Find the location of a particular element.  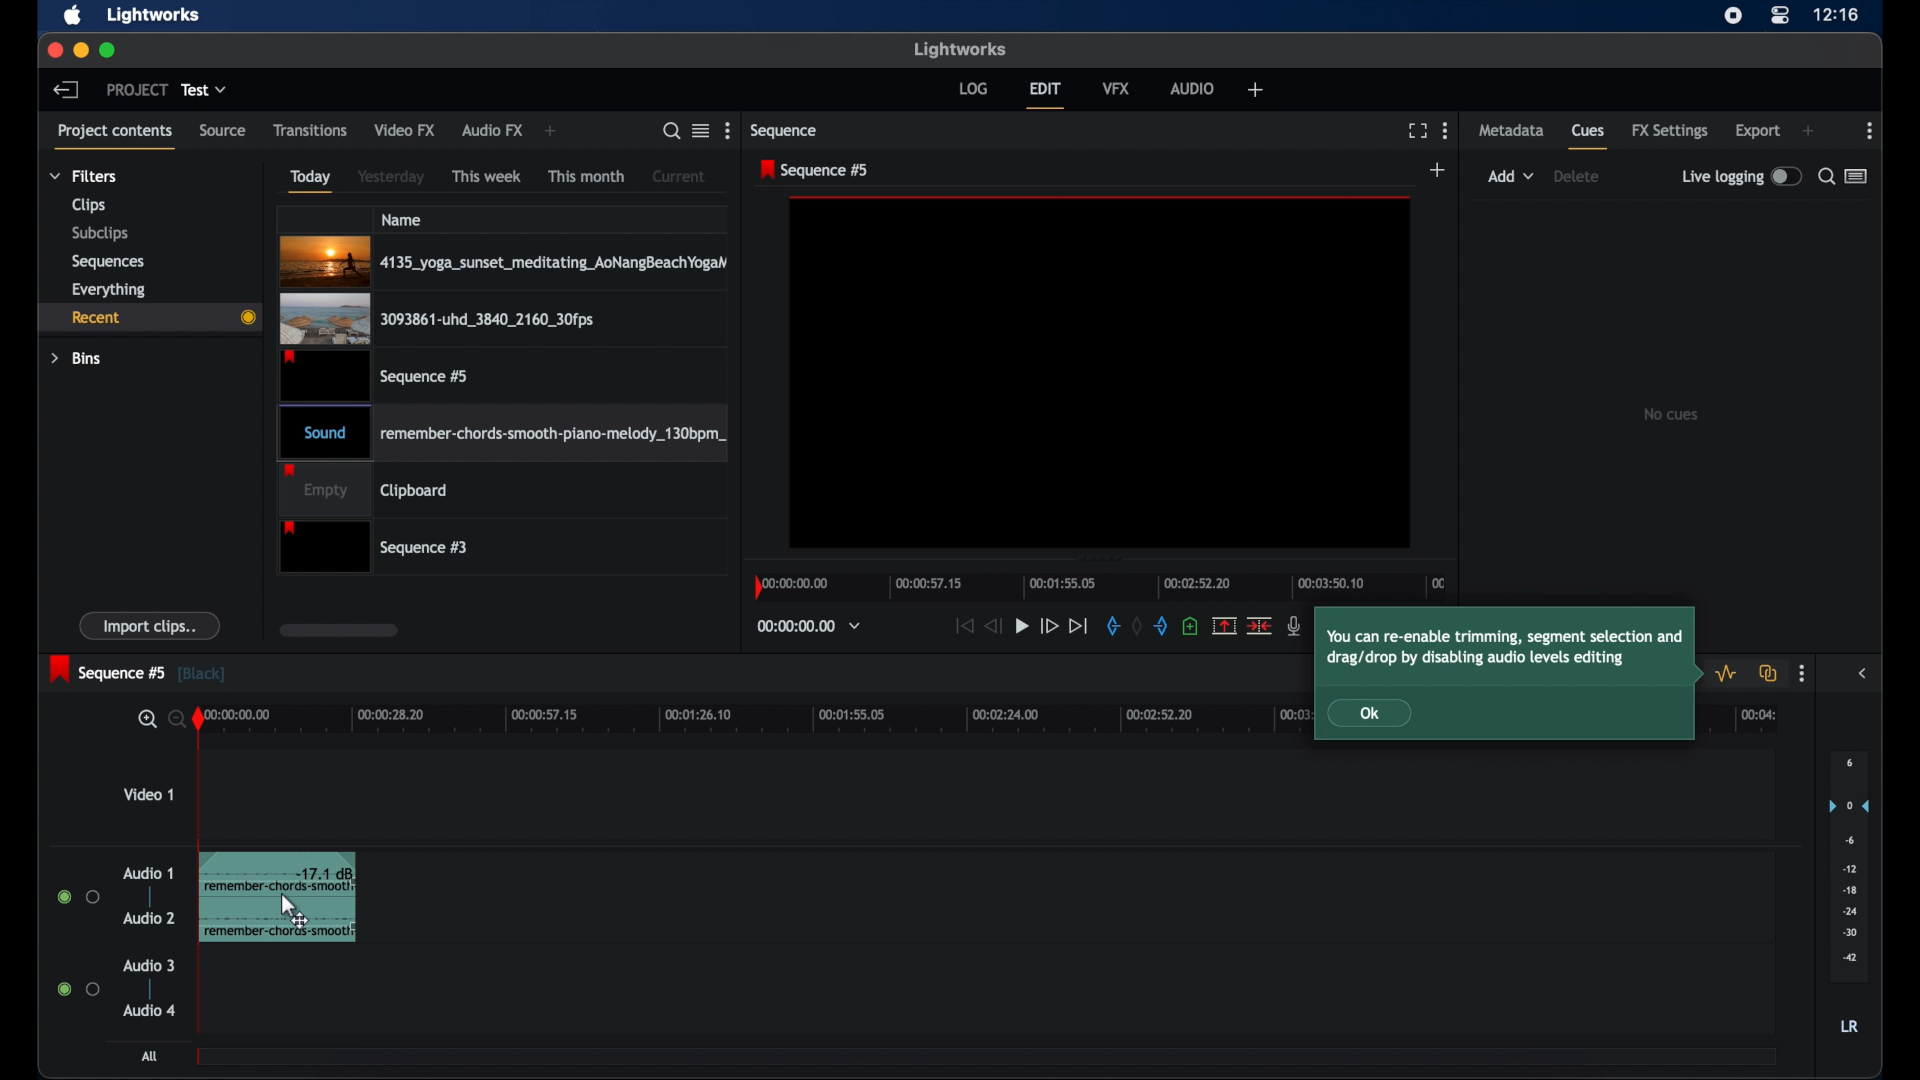

add a cue at current position is located at coordinates (1190, 626).